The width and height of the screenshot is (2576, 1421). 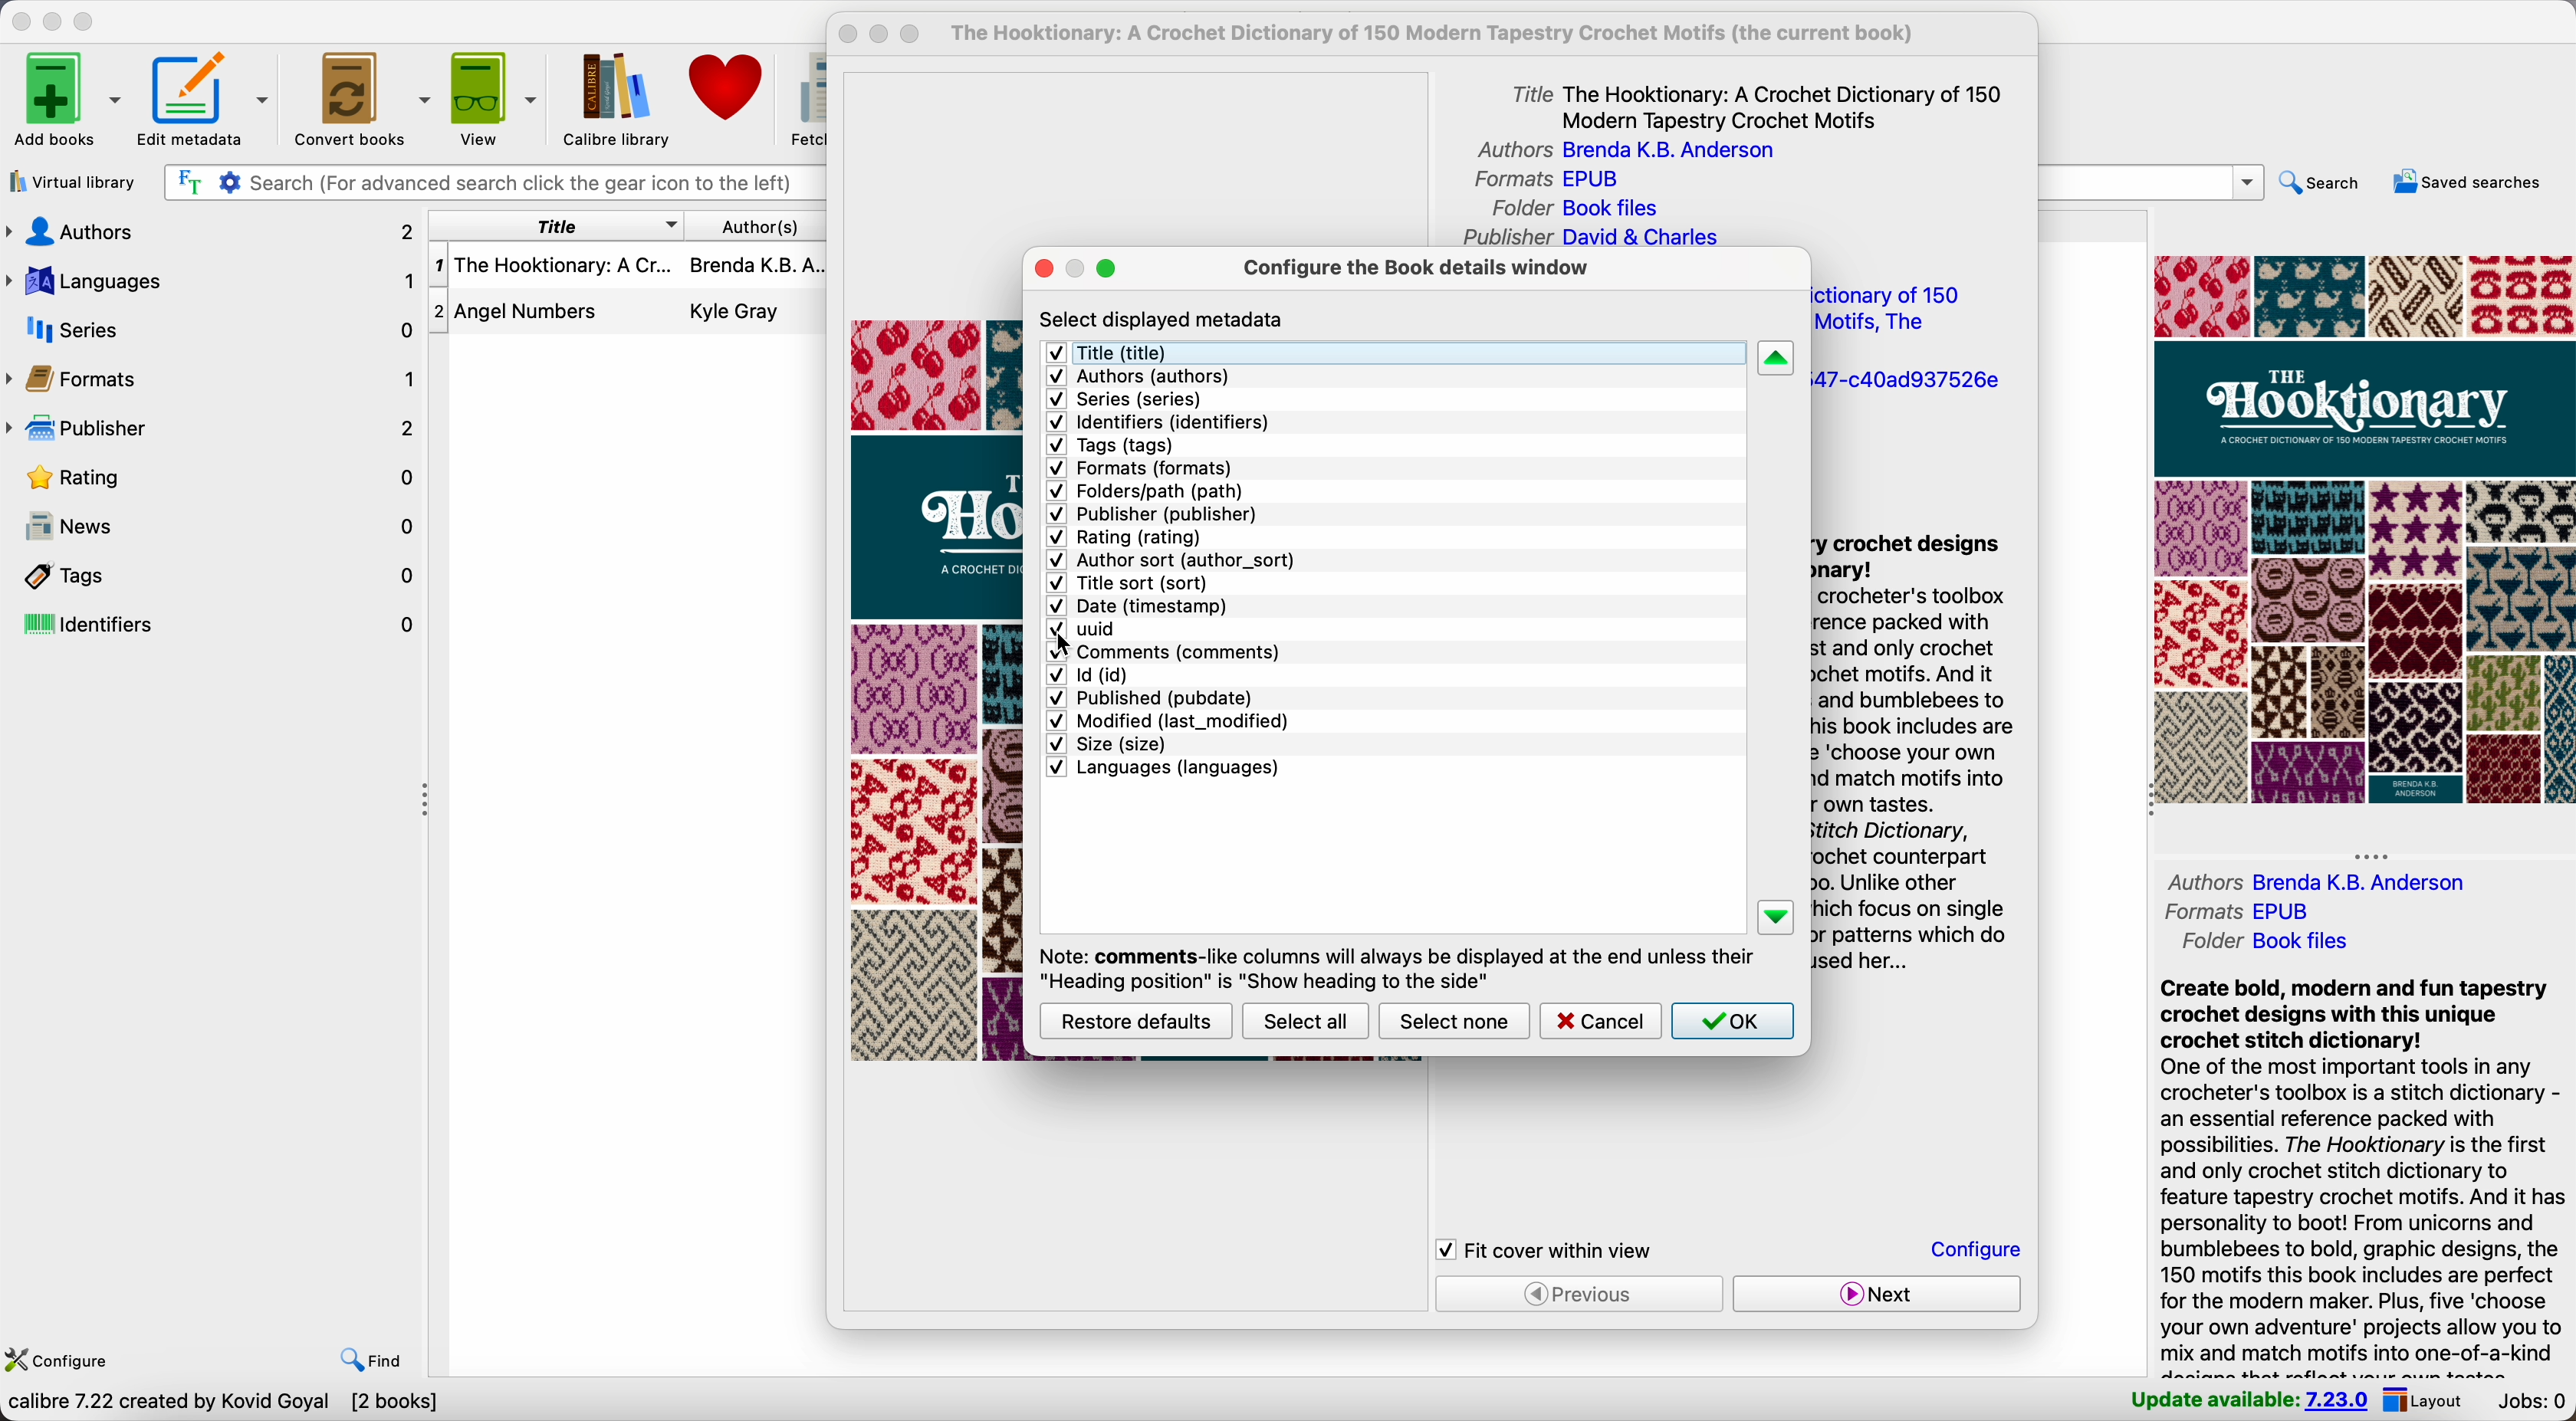 I want to click on identifiers, so click(x=1162, y=421).